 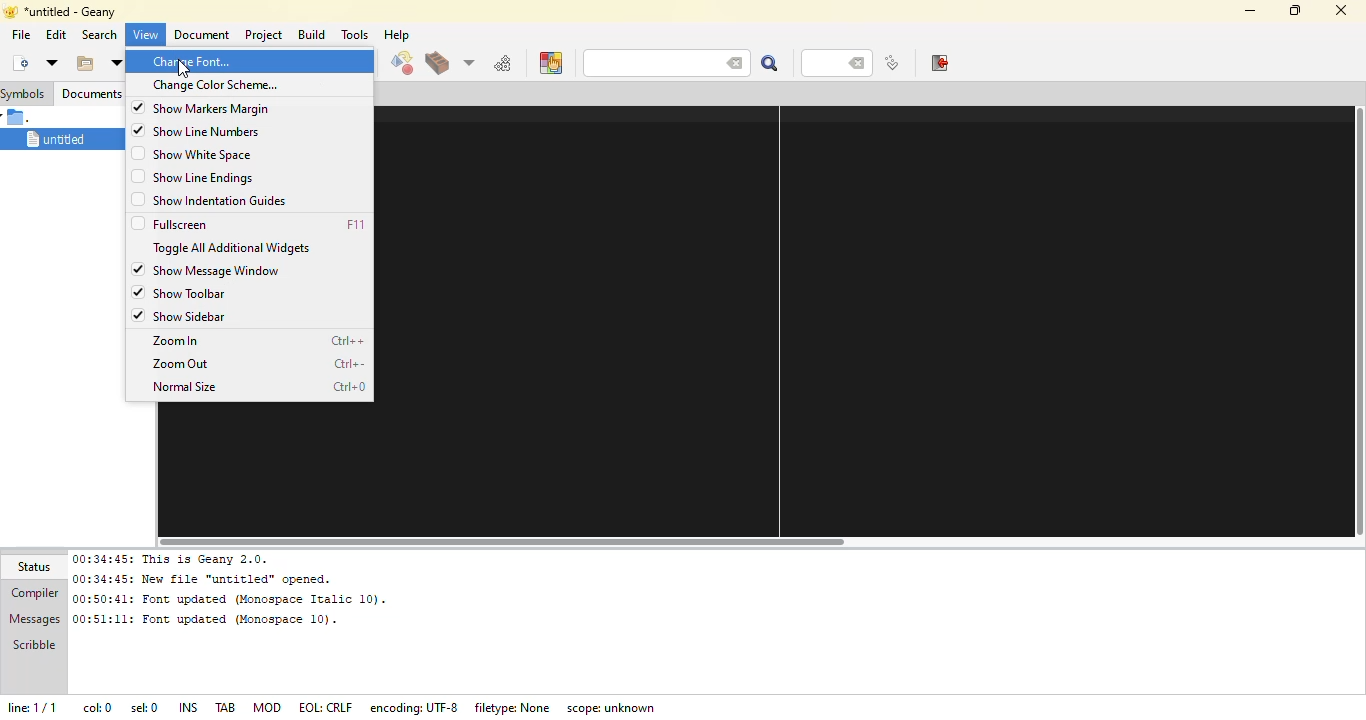 What do you see at coordinates (1357, 324) in the screenshot?
I see `vertical slide bar` at bounding box center [1357, 324].